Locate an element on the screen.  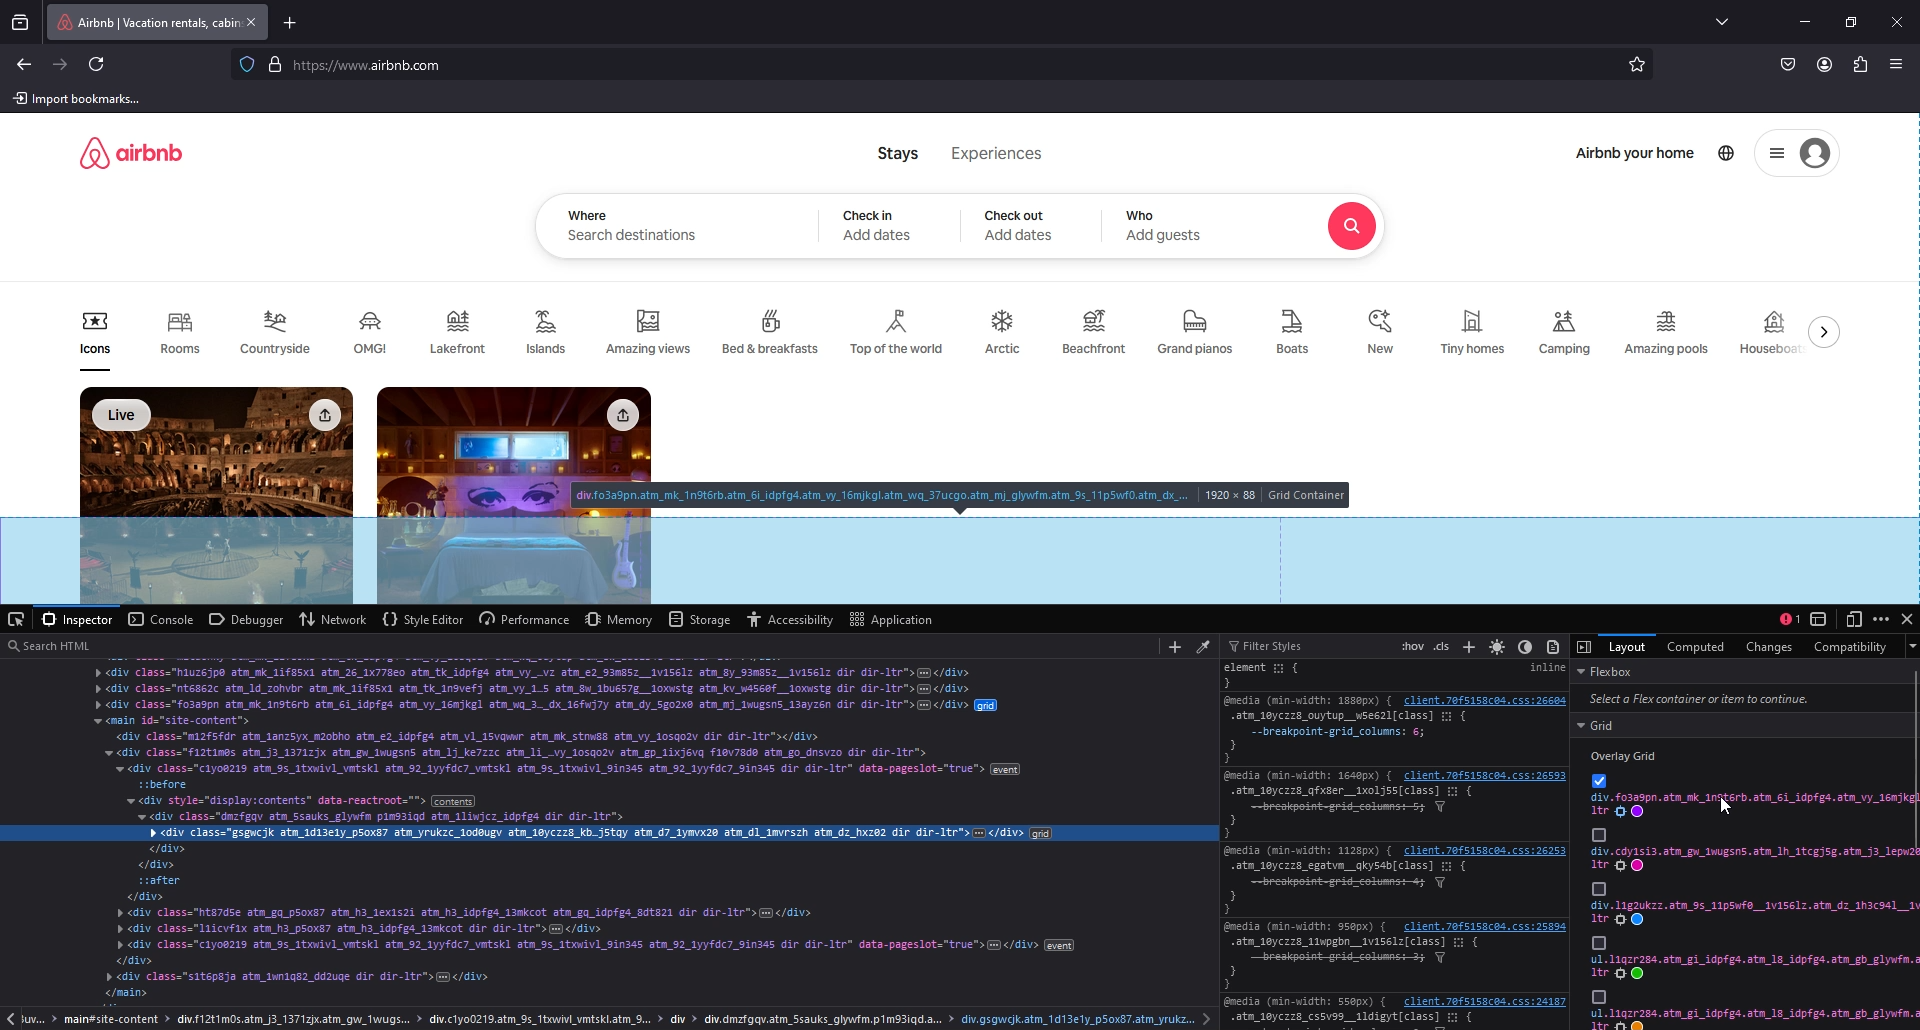
refresh is located at coordinates (99, 65).